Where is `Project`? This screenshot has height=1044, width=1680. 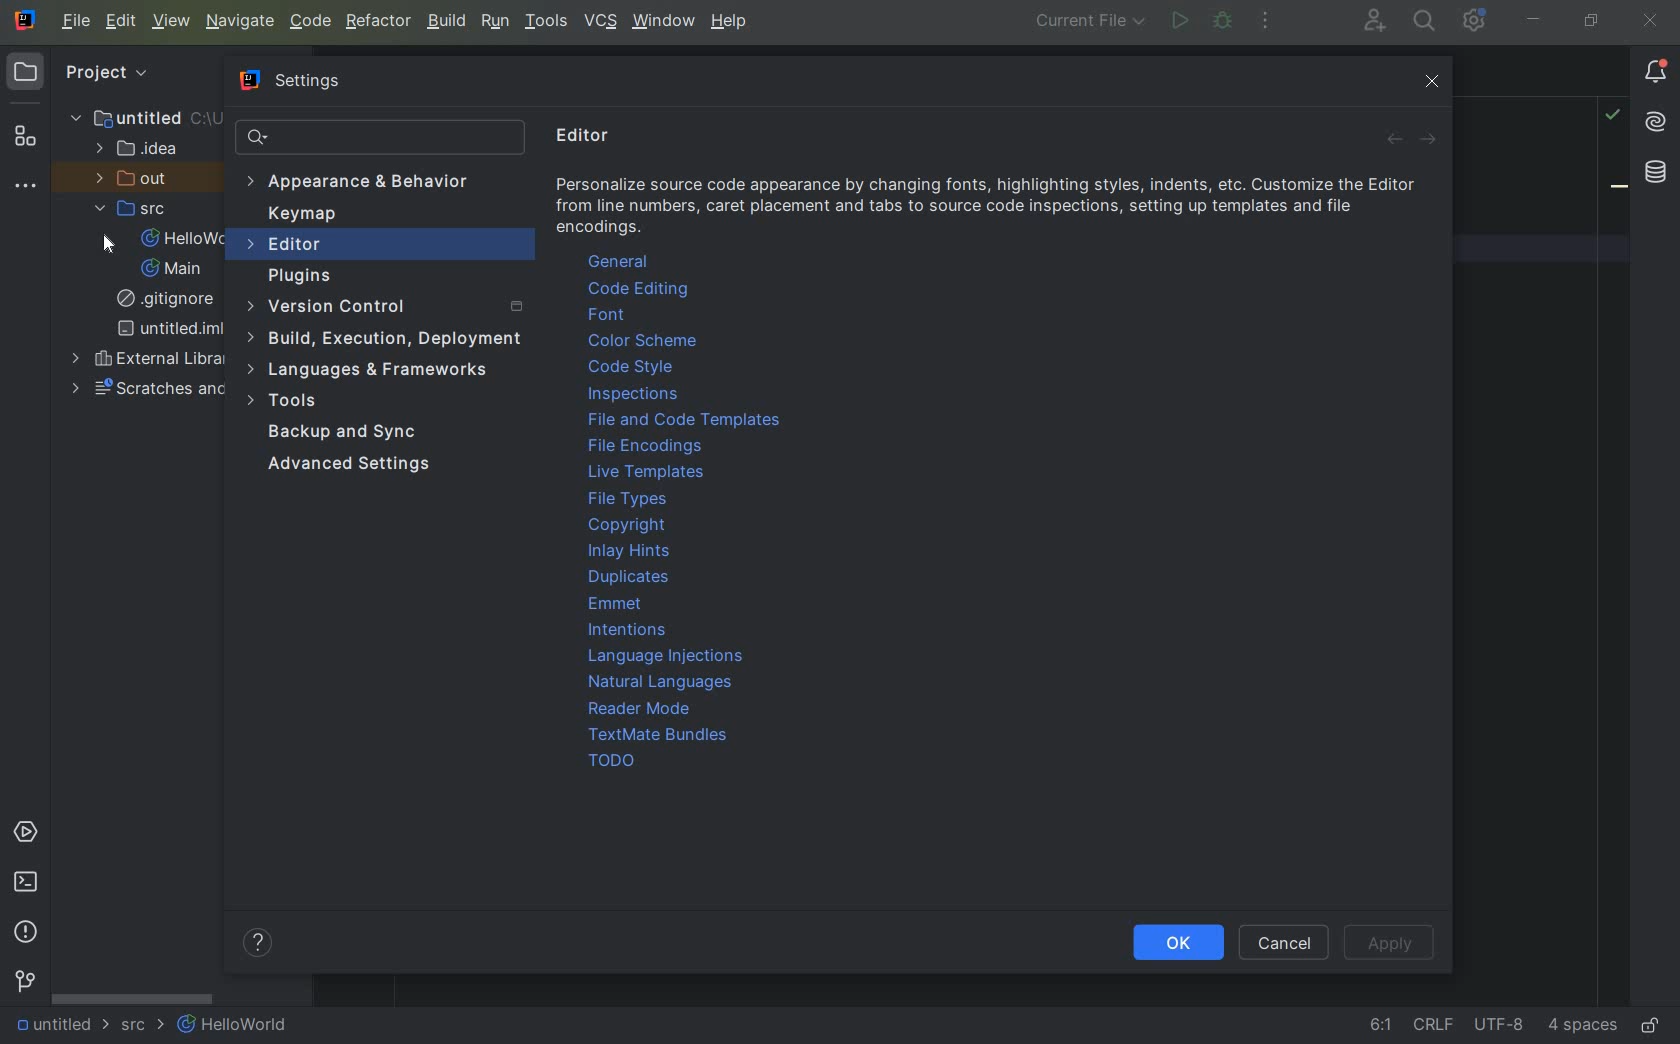 Project is located at coordinates (141, 73).